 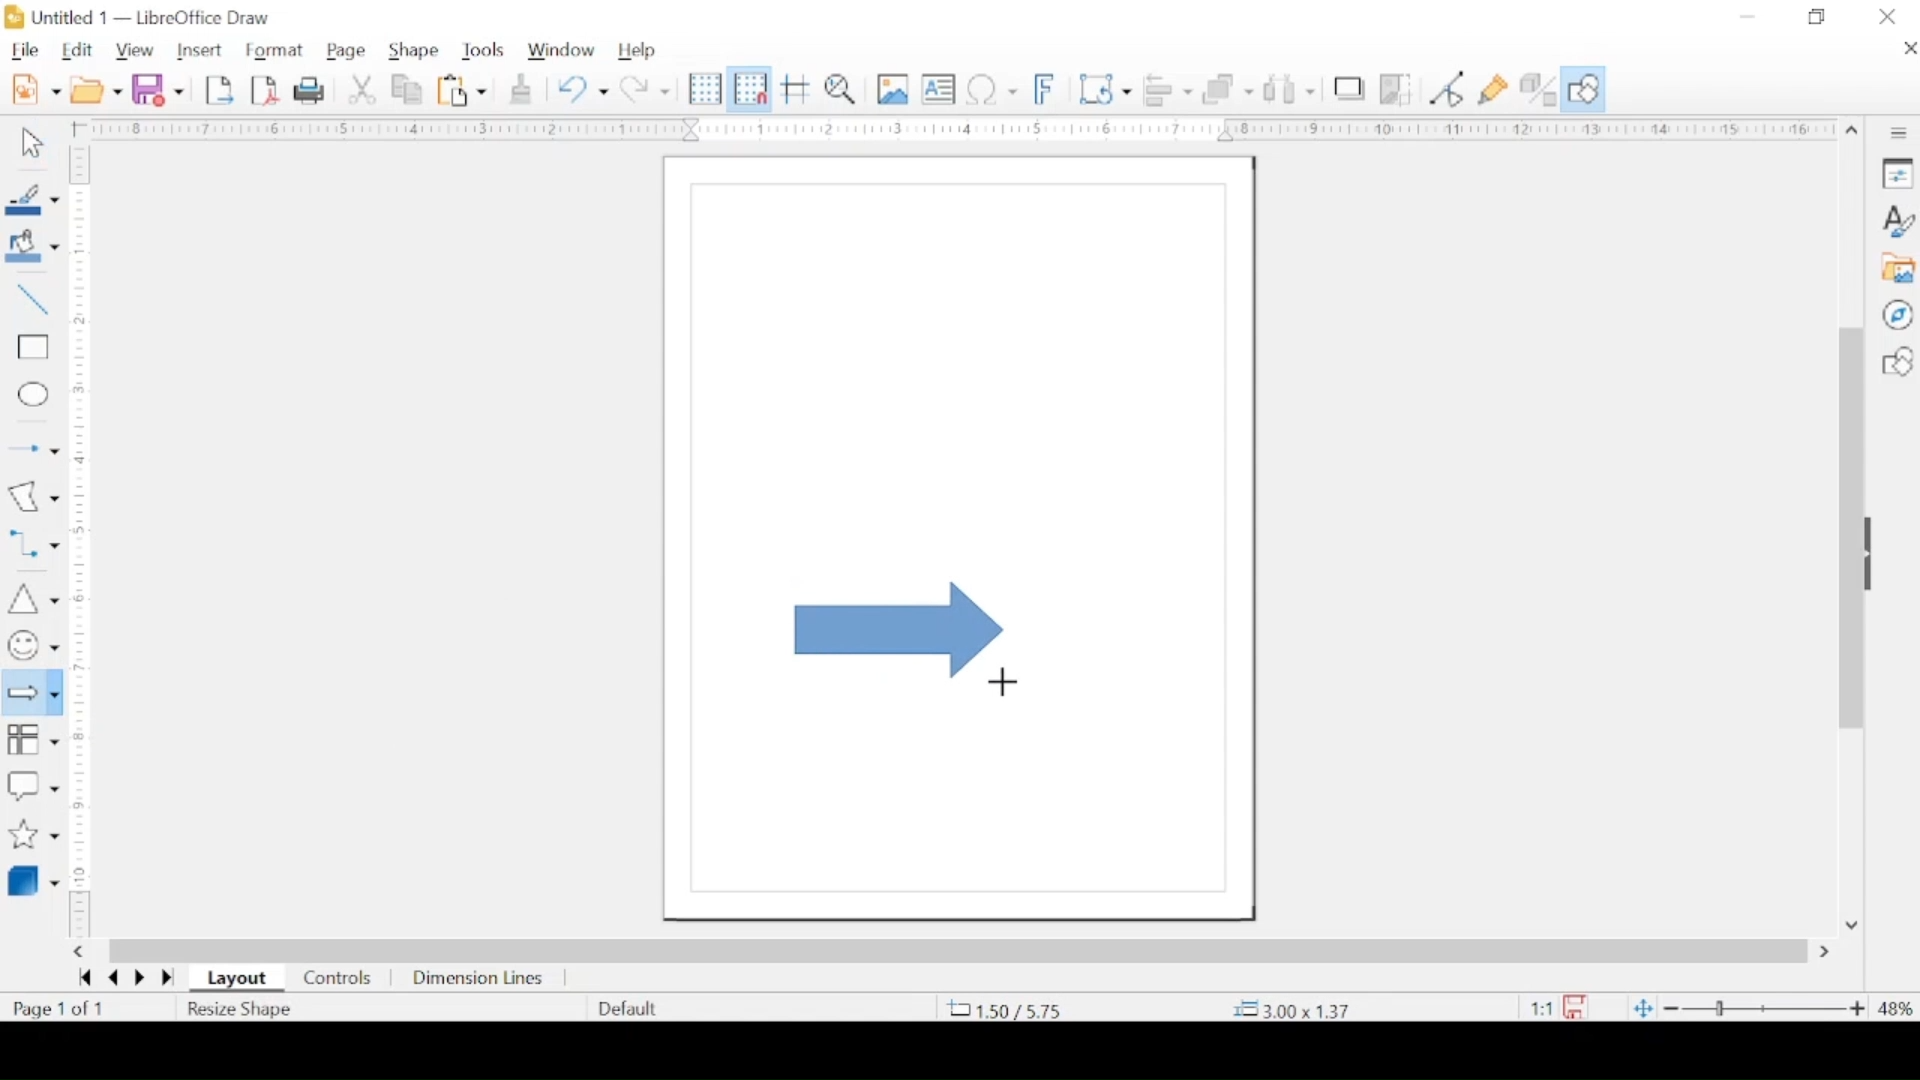 I want to click on insert image, so click(x=893, y=88).